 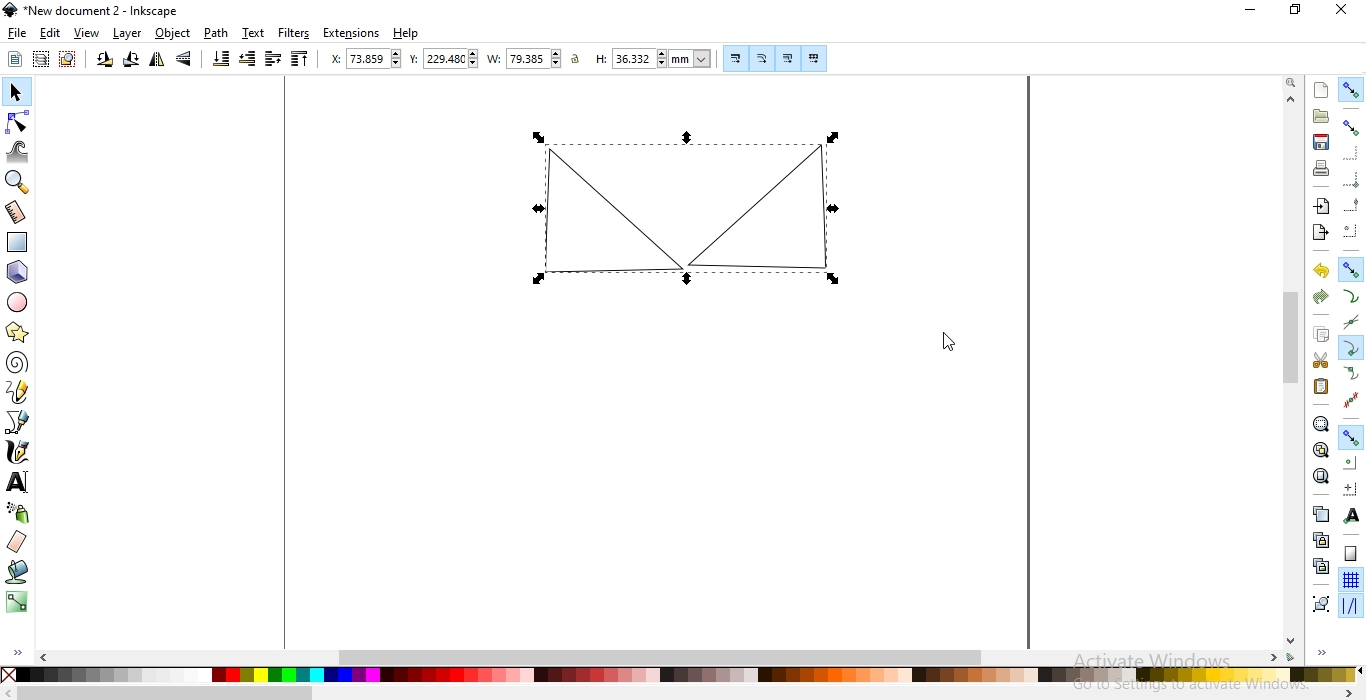 What do you see at coordinates (15, 92) in the screenshot?
I see `select and transform objects` at bounding box center [15, 92].